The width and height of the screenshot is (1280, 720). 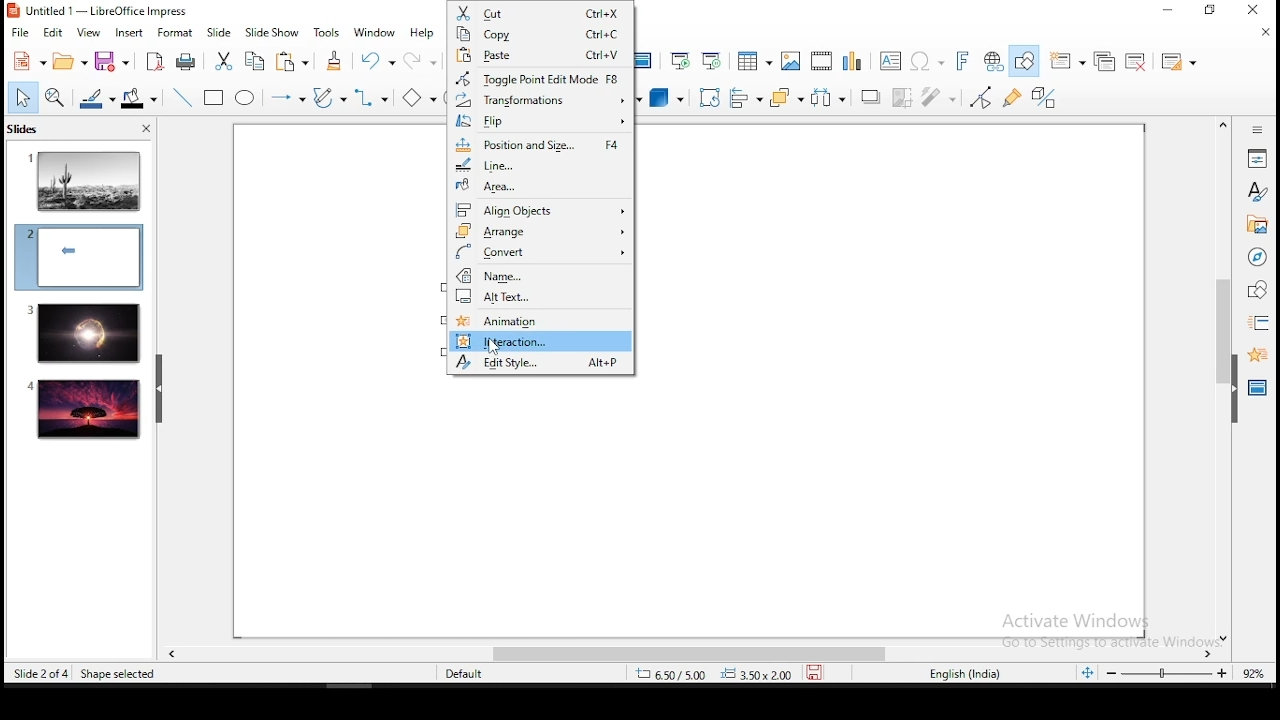 I want to click on slide 1, so click(x=85, y=180).